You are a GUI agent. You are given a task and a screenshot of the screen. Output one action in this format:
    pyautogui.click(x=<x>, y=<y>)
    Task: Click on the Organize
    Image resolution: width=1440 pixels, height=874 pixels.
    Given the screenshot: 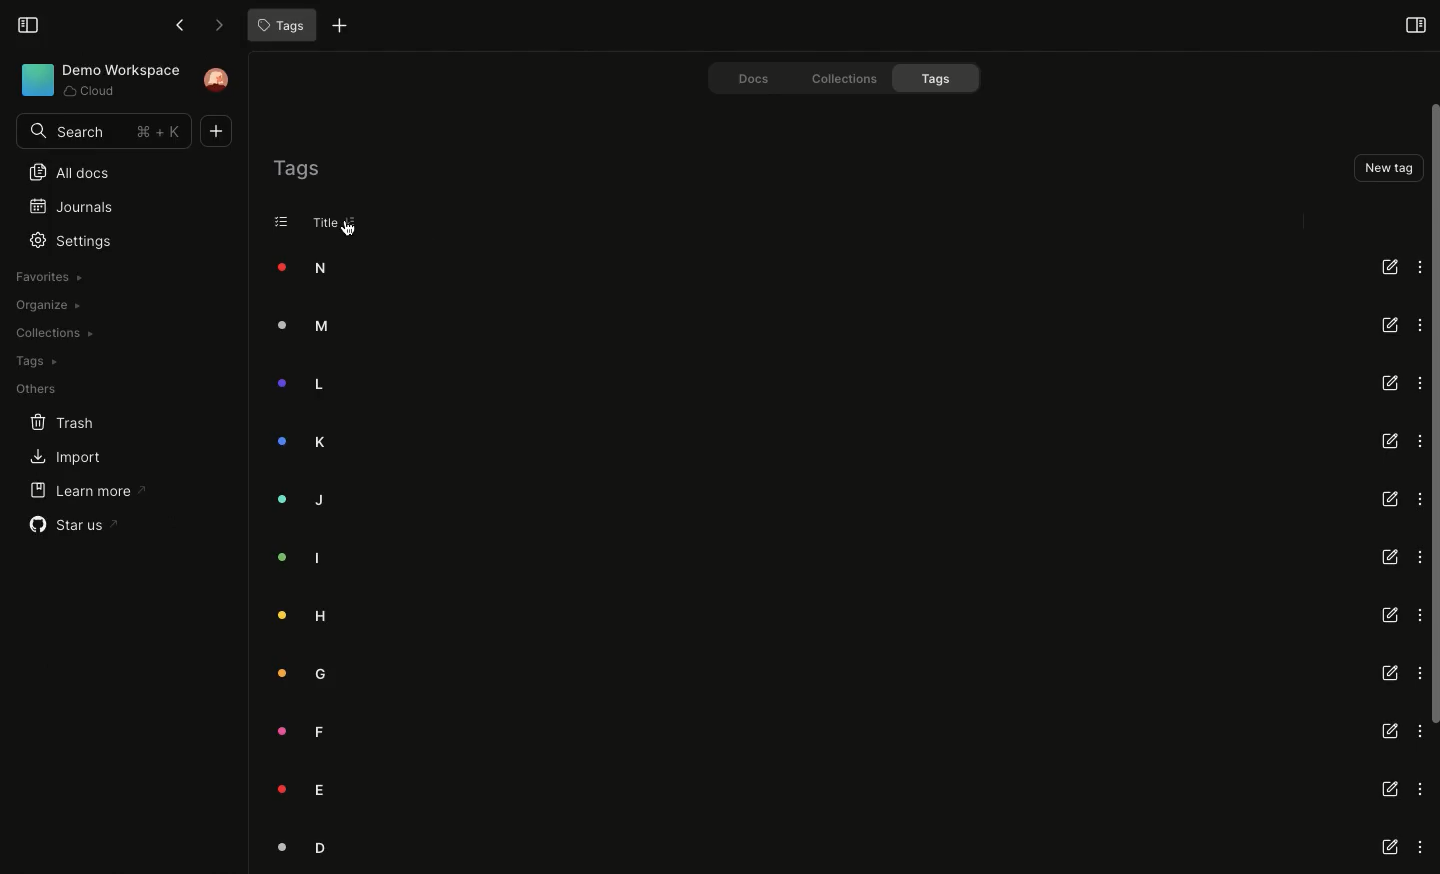 What is the action you would take?
    pyautogui.click(x=45, y=306)
    